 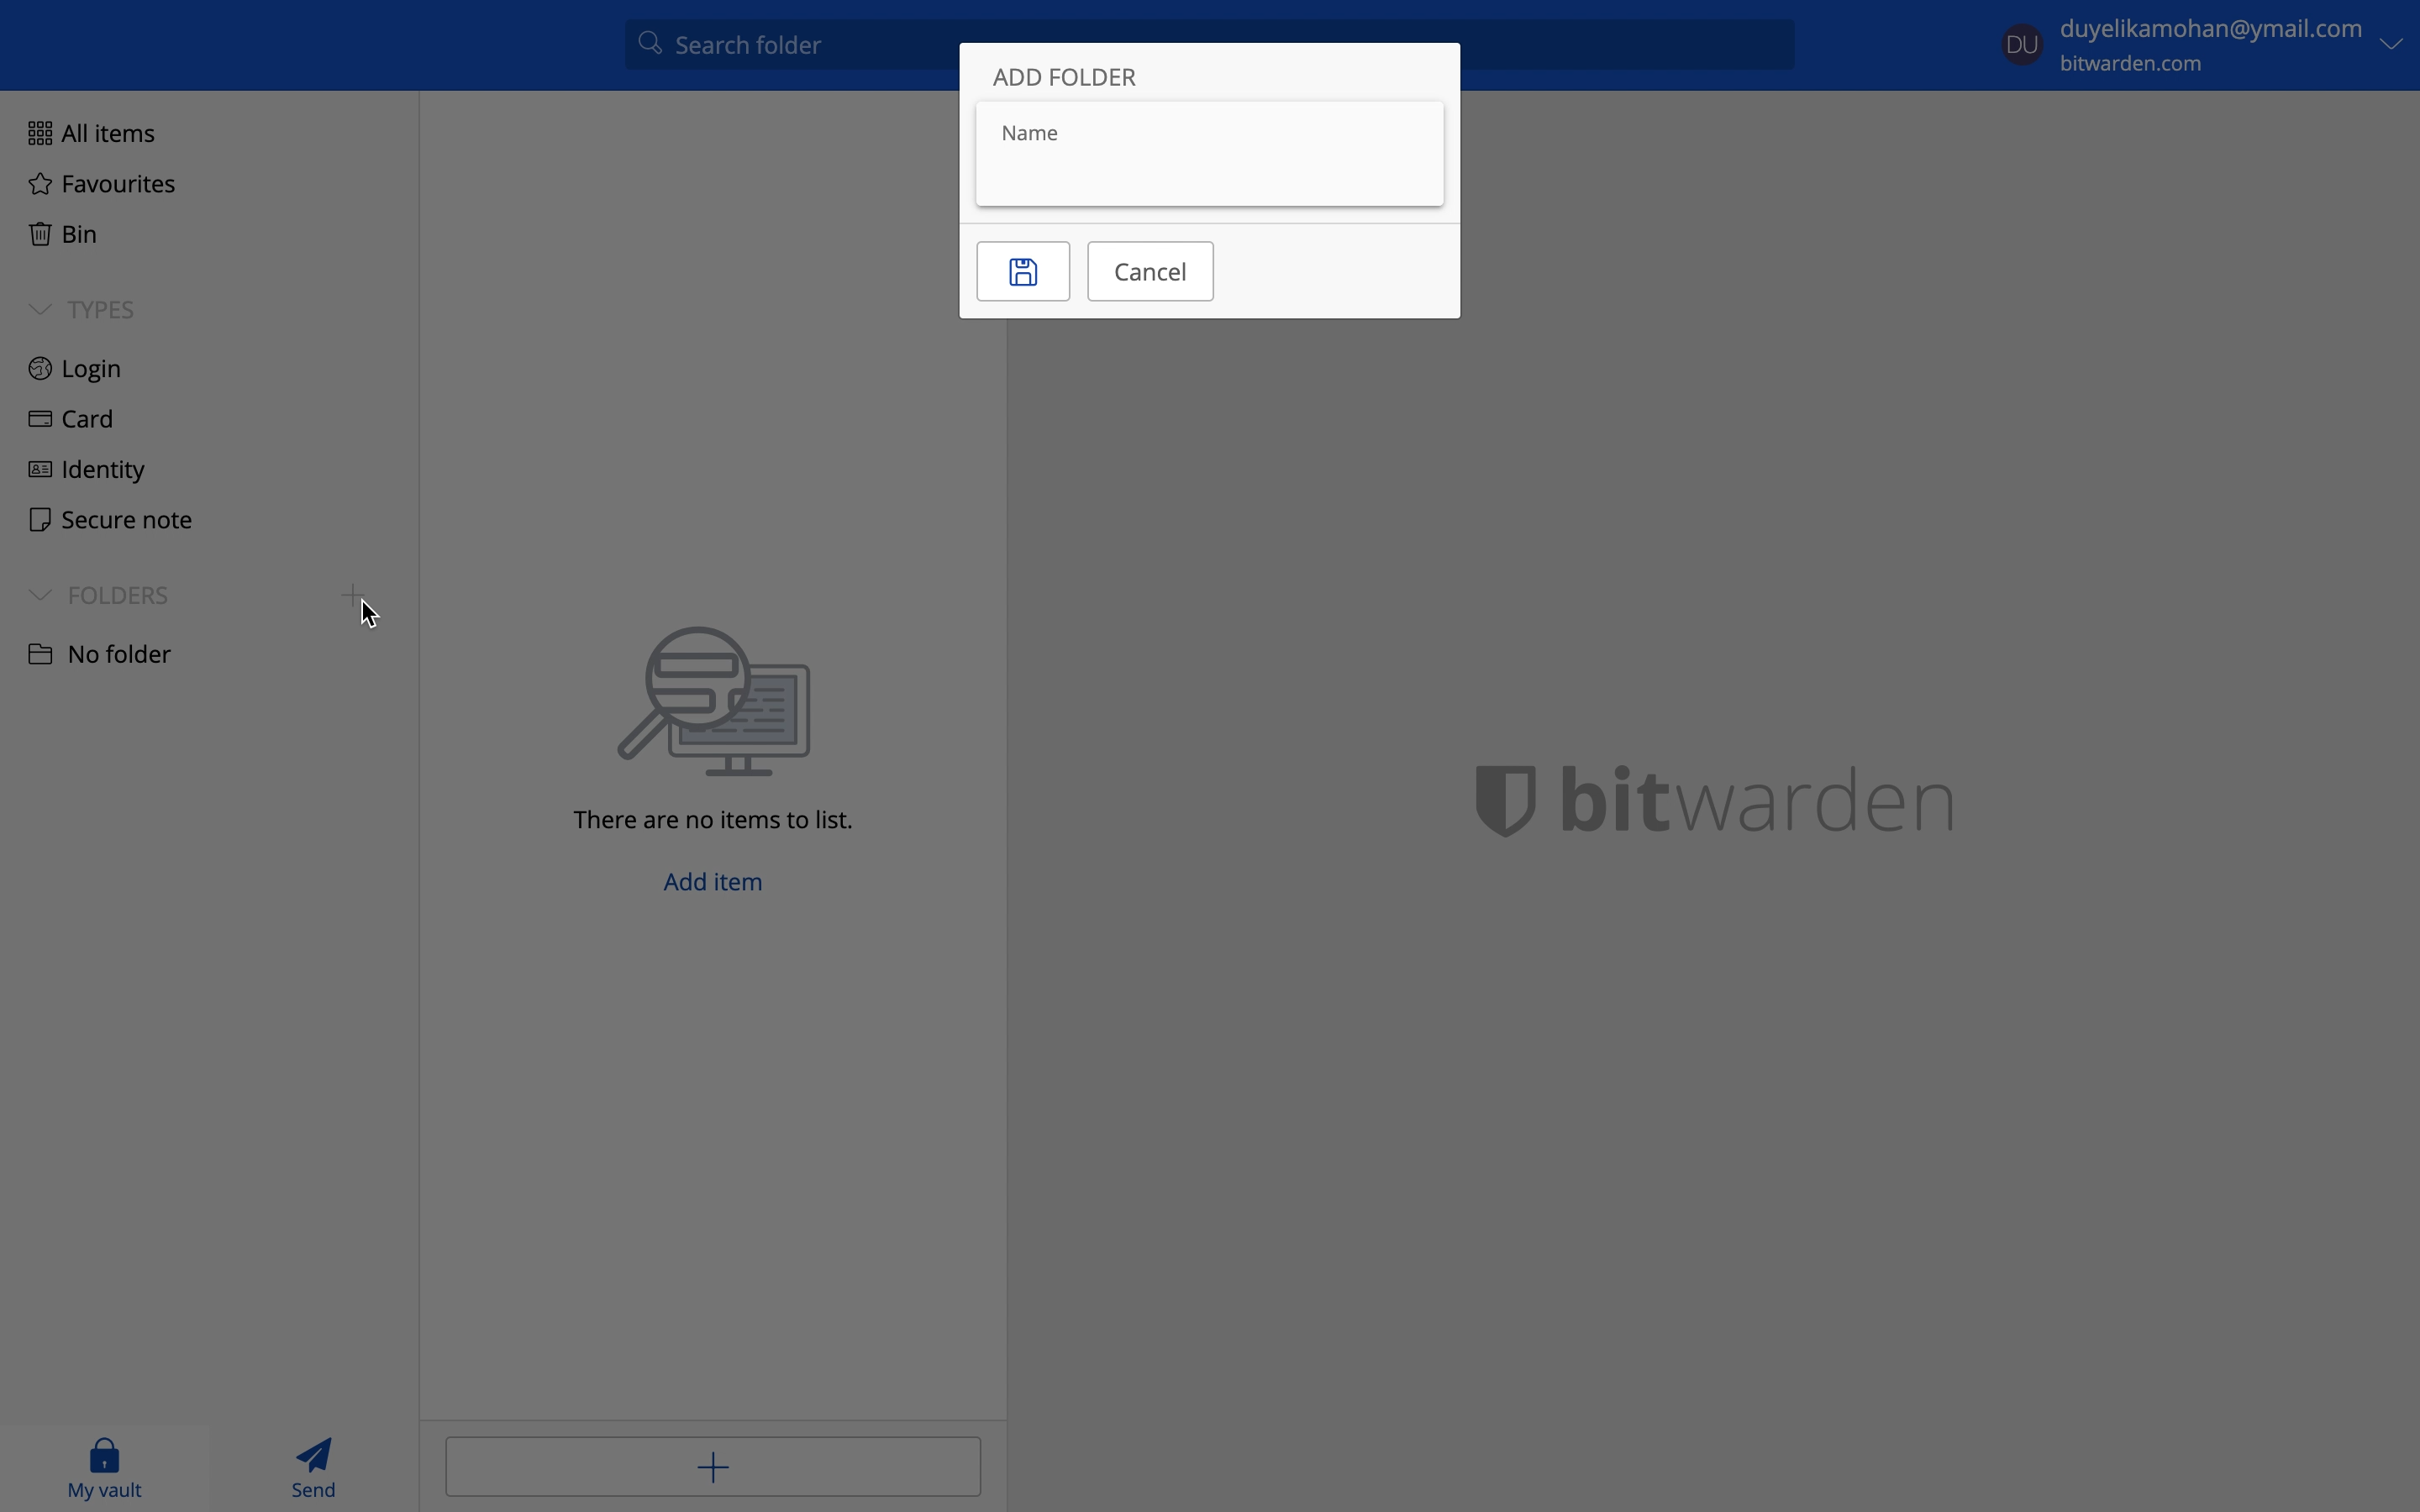 What do you see at coordinates (727, 729) in the screenshot?
I see `no items to list` at bounding box center [727, 729].